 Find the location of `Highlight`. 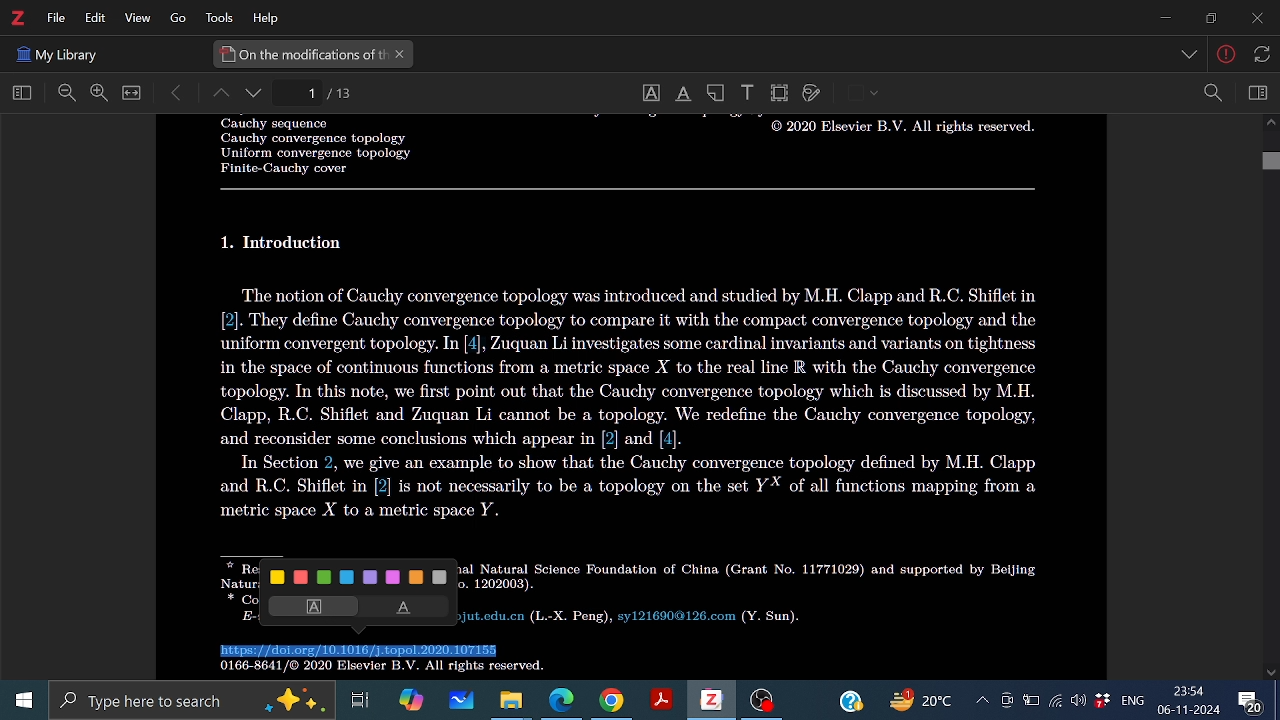

Highlight is located at coordinates (309, 606).